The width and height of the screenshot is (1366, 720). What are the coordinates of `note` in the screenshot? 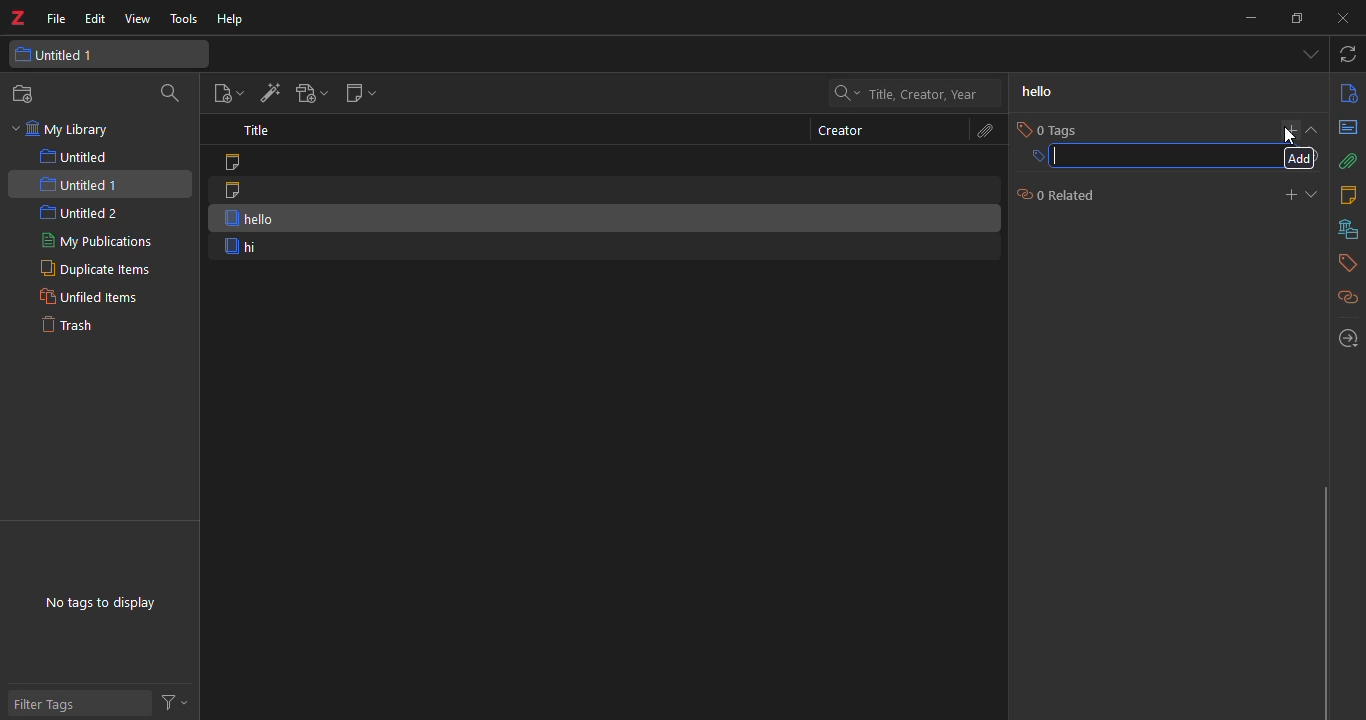 It's located at (237, 190).